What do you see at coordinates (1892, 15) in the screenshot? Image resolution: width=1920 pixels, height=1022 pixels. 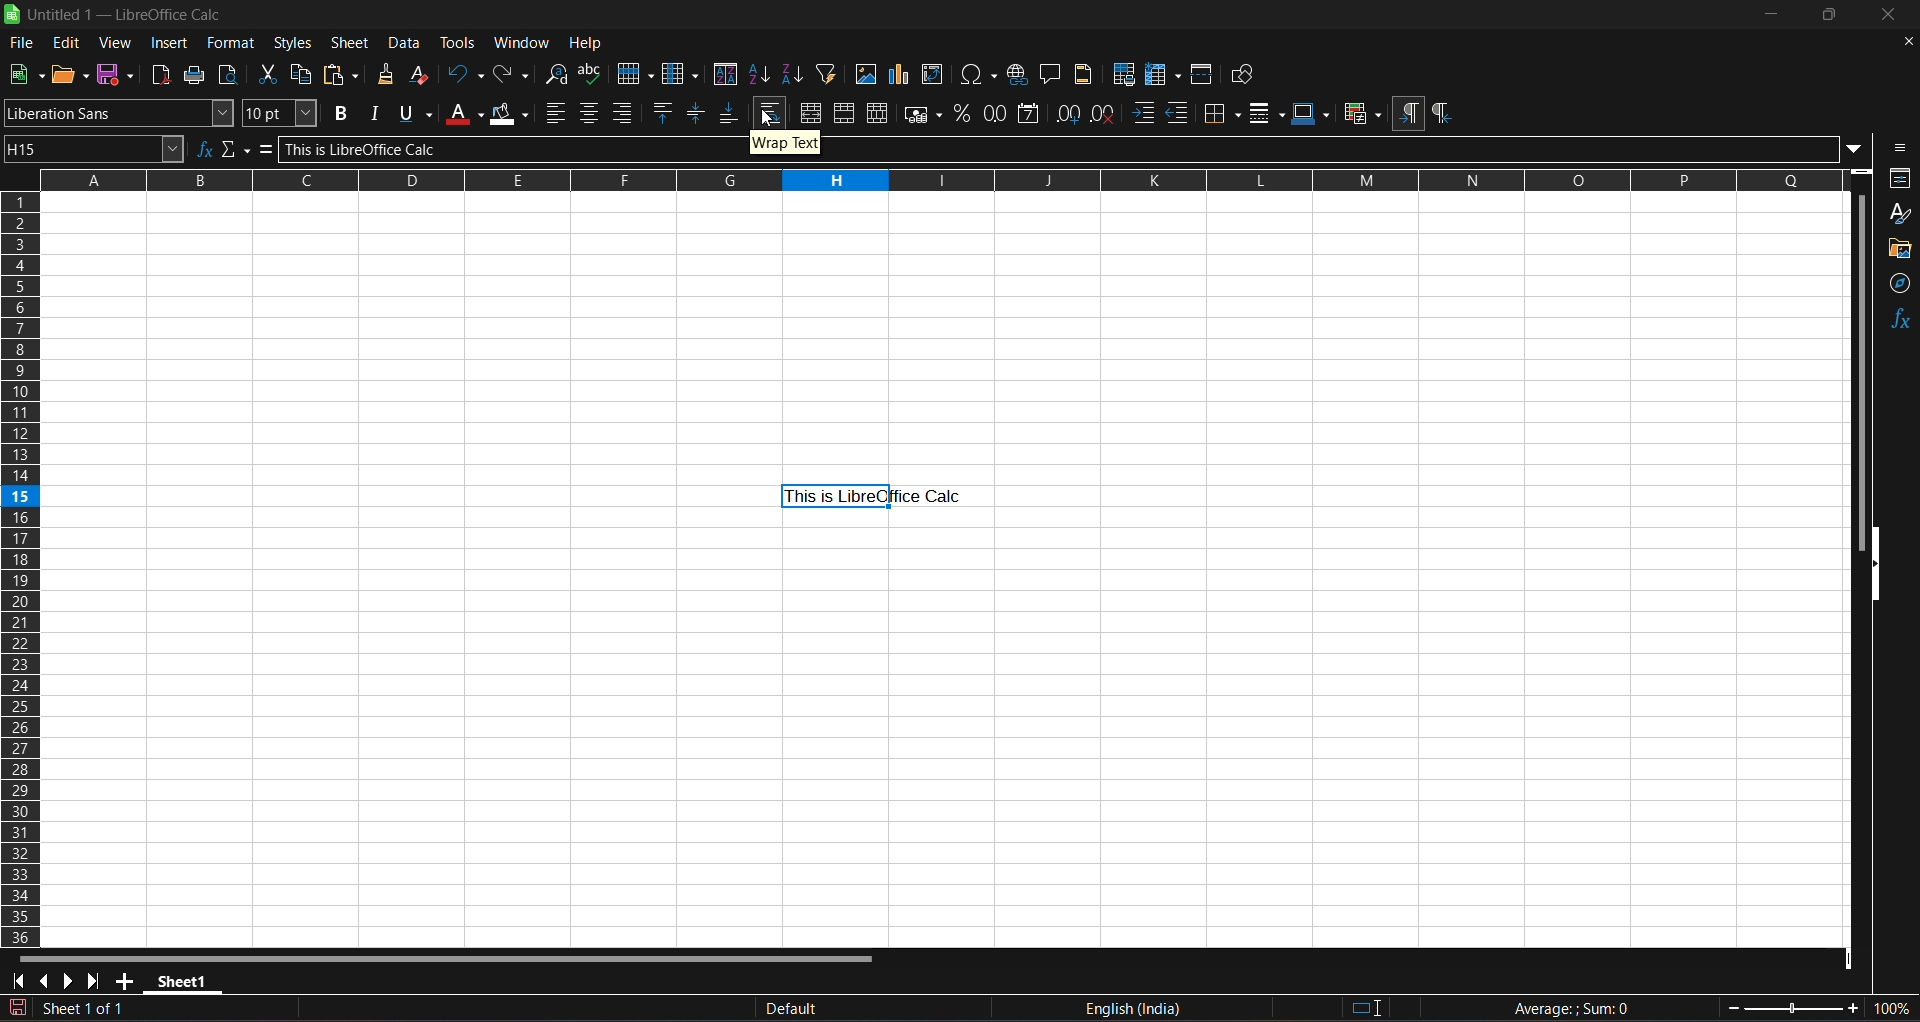 I see `close` at bounding box center [1892, 15].